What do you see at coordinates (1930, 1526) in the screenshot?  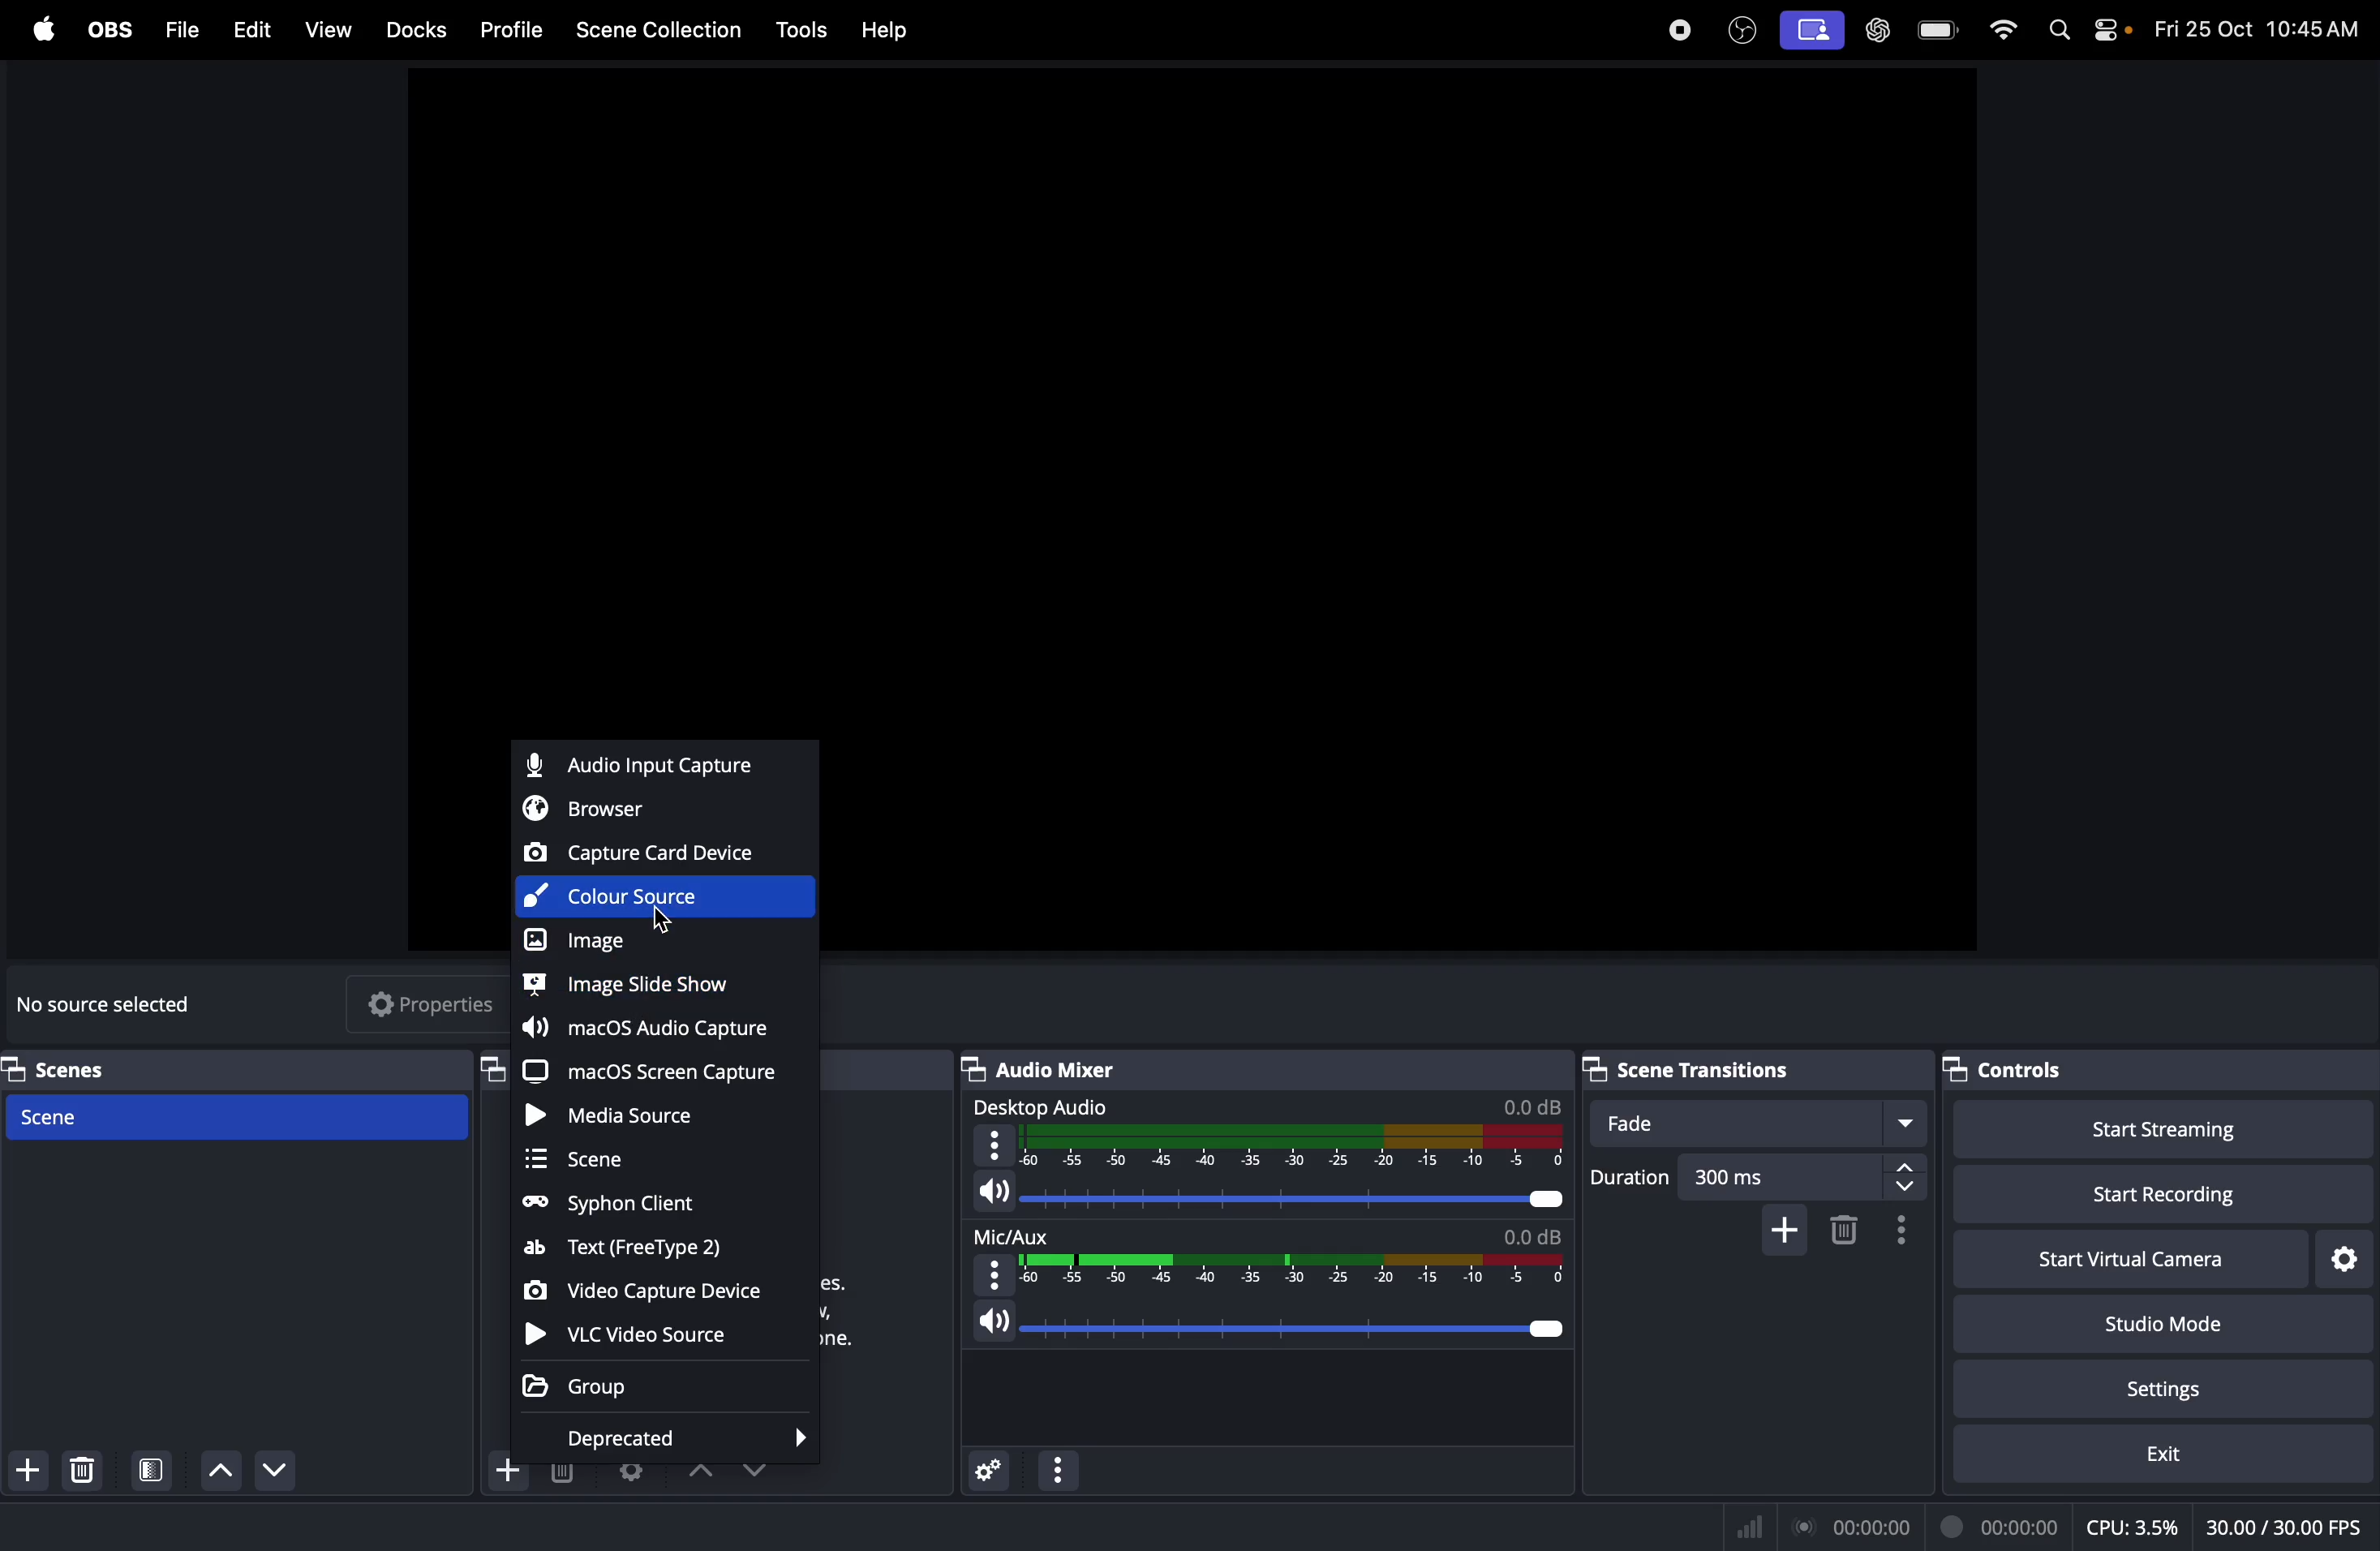 I see `record time` at bounding box center [1930, 1526].